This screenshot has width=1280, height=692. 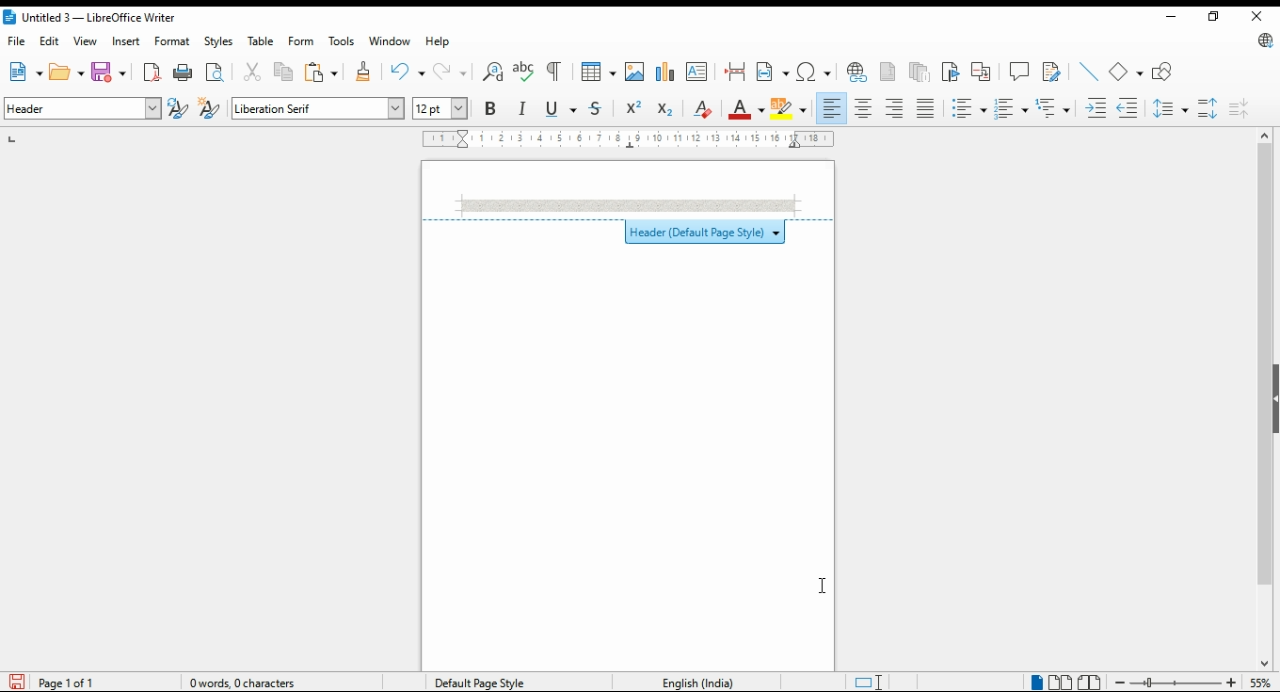 What do you see at coordinates (925, 109) in the screenshot?
I see `justified` at bounding box center [925, 109].